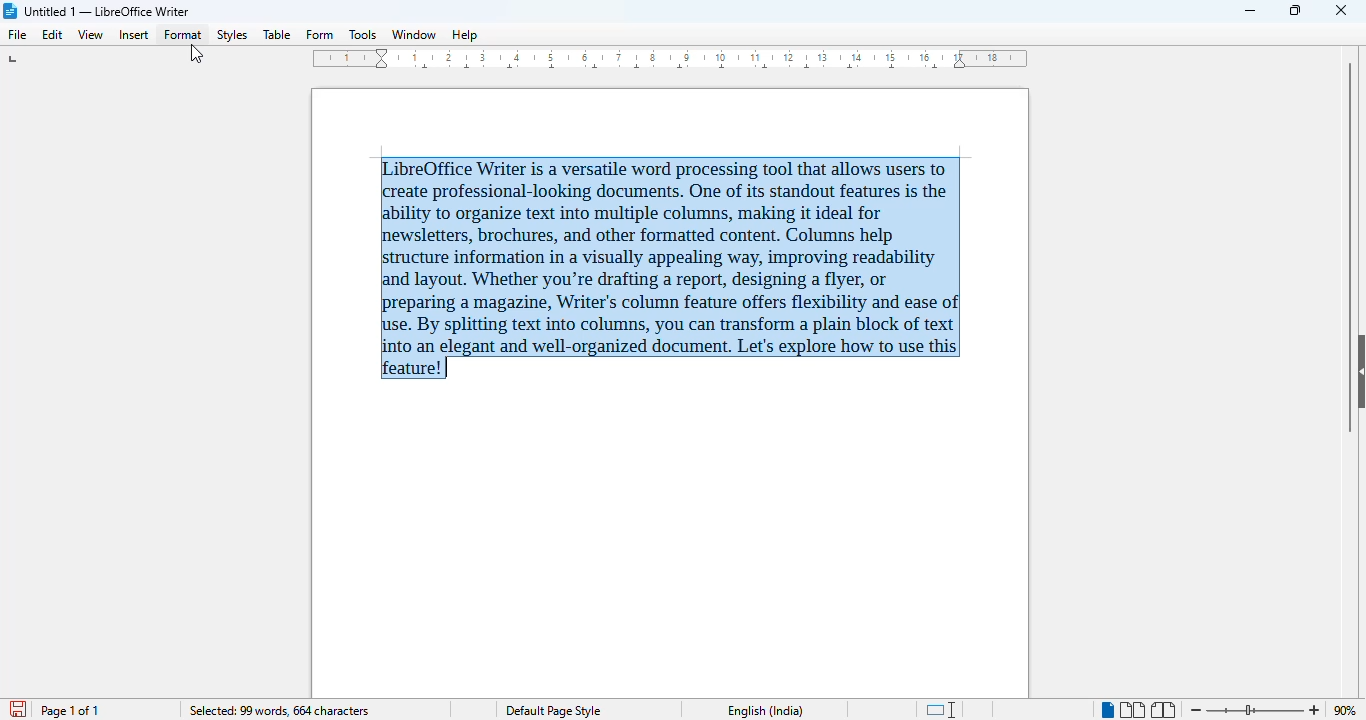 The image size is (1366, 720). Describe the element at coordinates (1197, 709) in the screenshot. I see `zoom out` at that location.